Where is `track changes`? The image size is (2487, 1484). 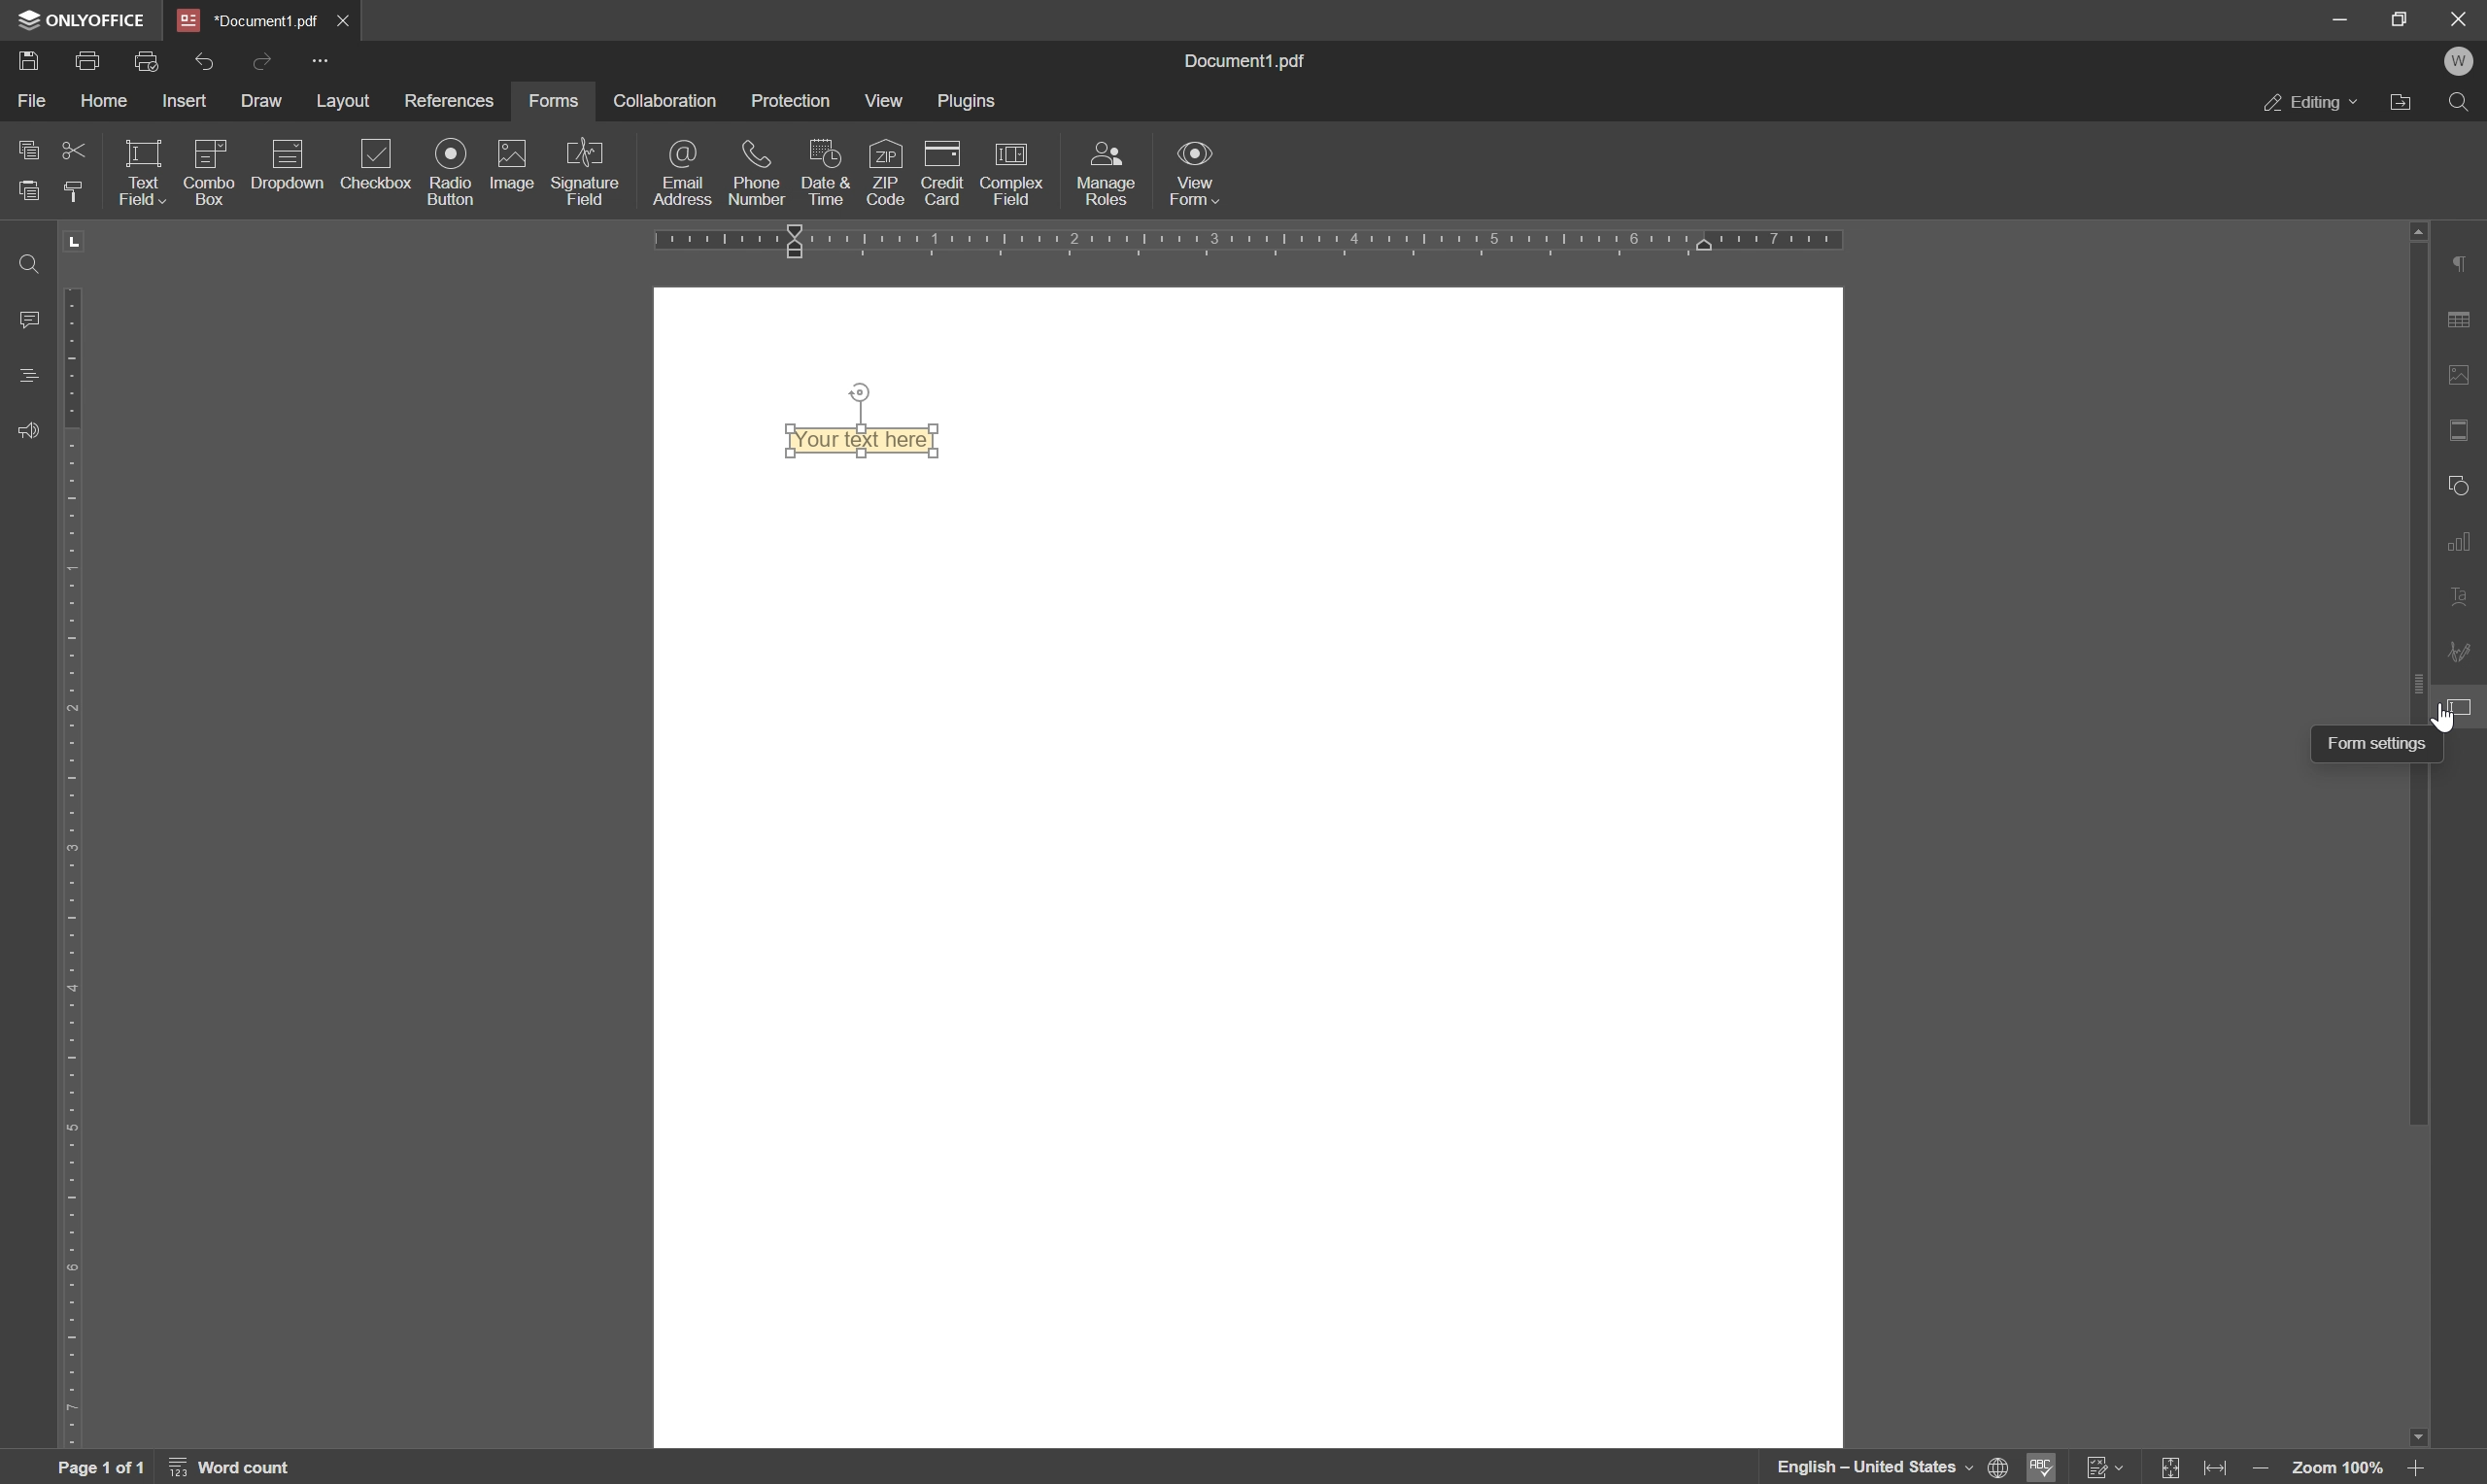
track changes is located at coordinates (2105, 1468).